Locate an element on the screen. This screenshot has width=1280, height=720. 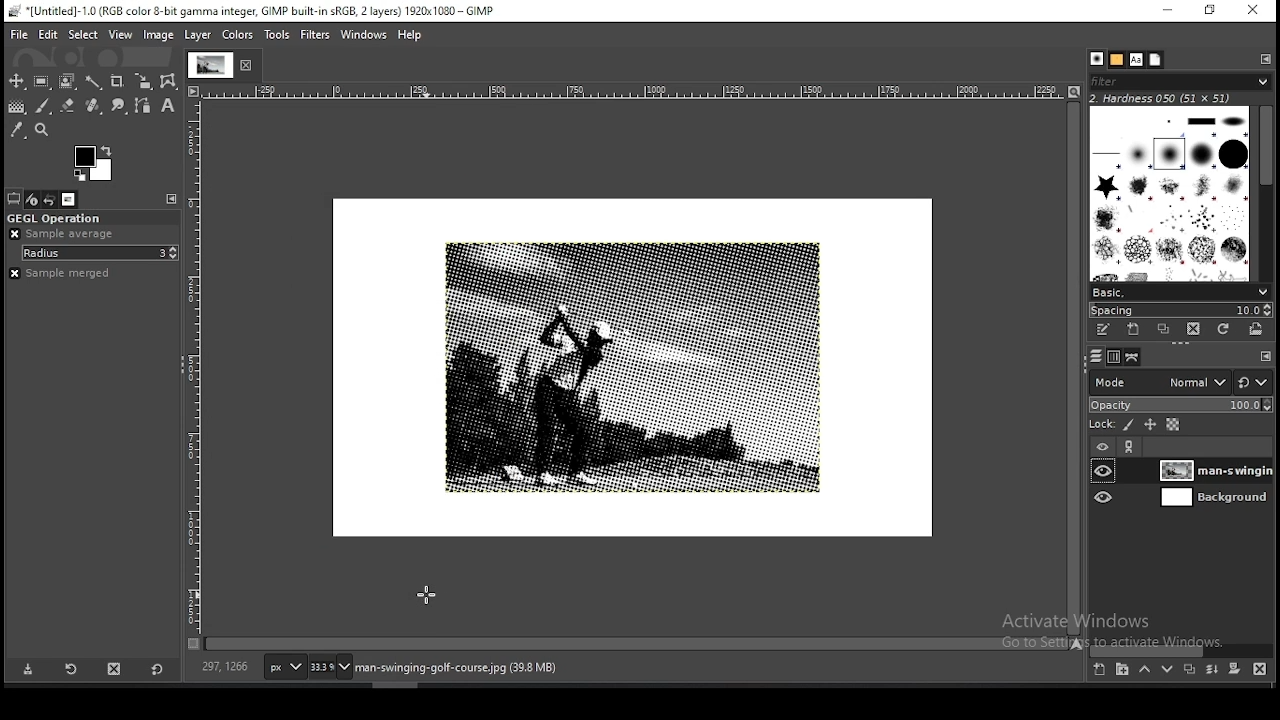
zoom tool is located at coordinates (41, 129).